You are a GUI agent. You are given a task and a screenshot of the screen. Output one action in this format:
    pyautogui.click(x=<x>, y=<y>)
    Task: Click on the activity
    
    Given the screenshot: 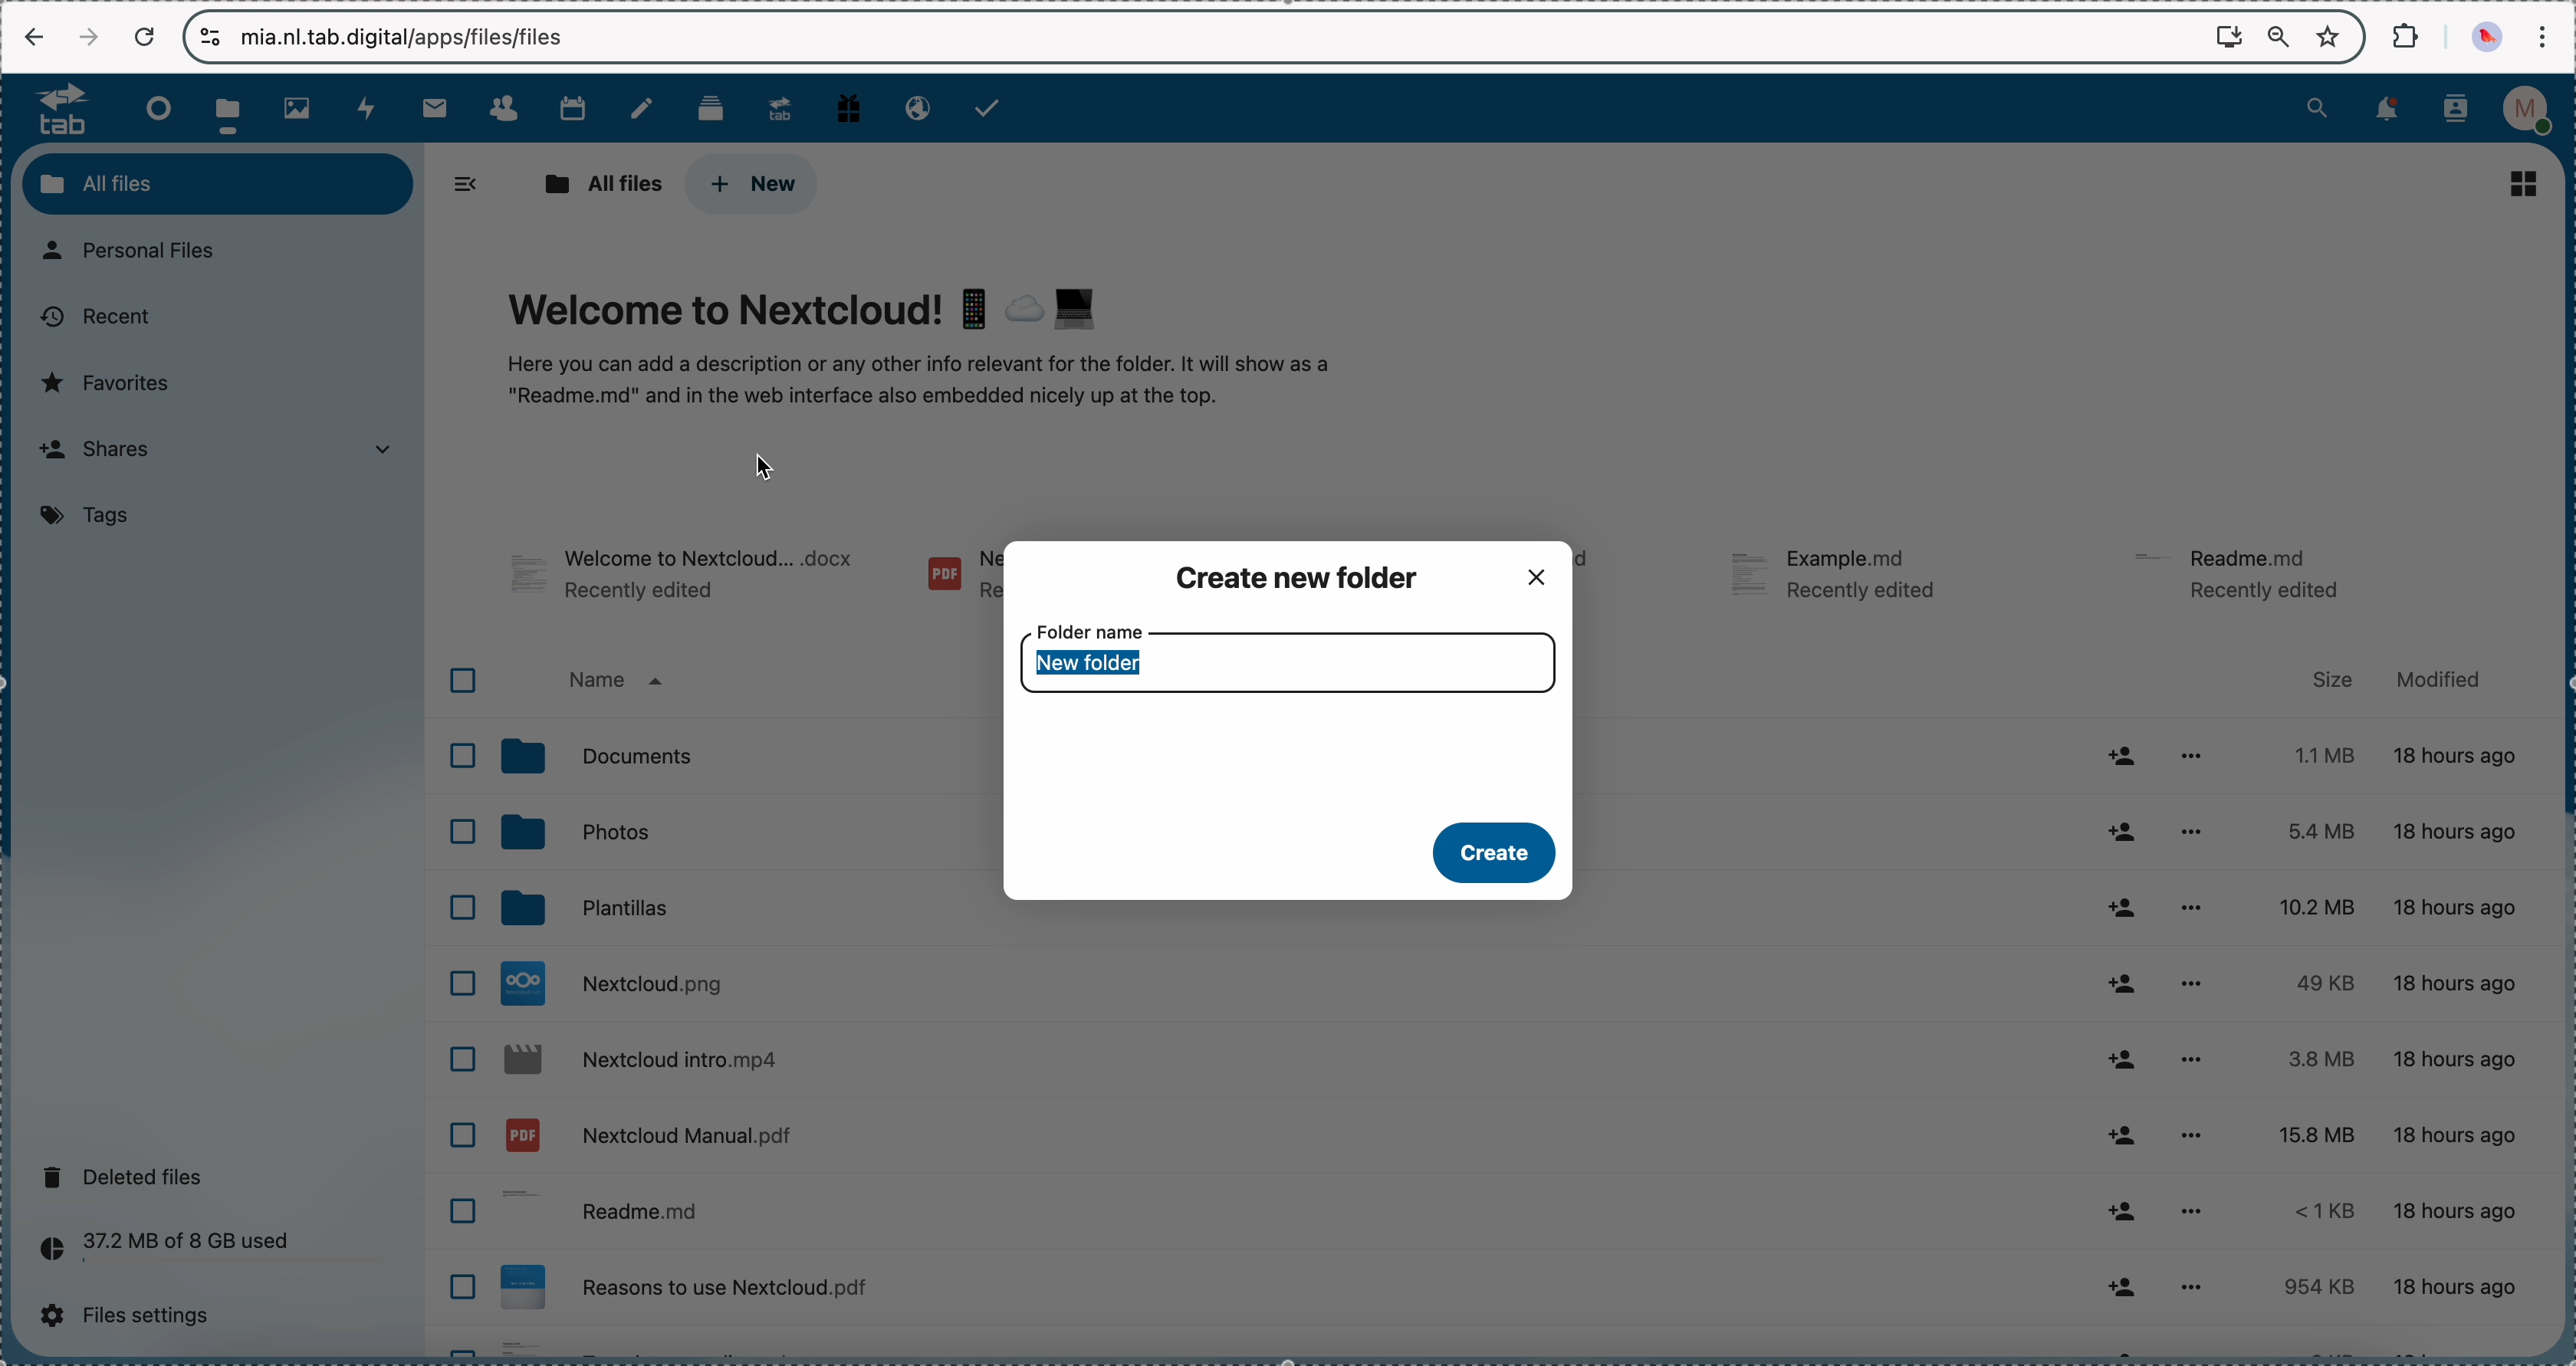 What is the action you would take?
    pyautogui.click(x=369, y=108)
    